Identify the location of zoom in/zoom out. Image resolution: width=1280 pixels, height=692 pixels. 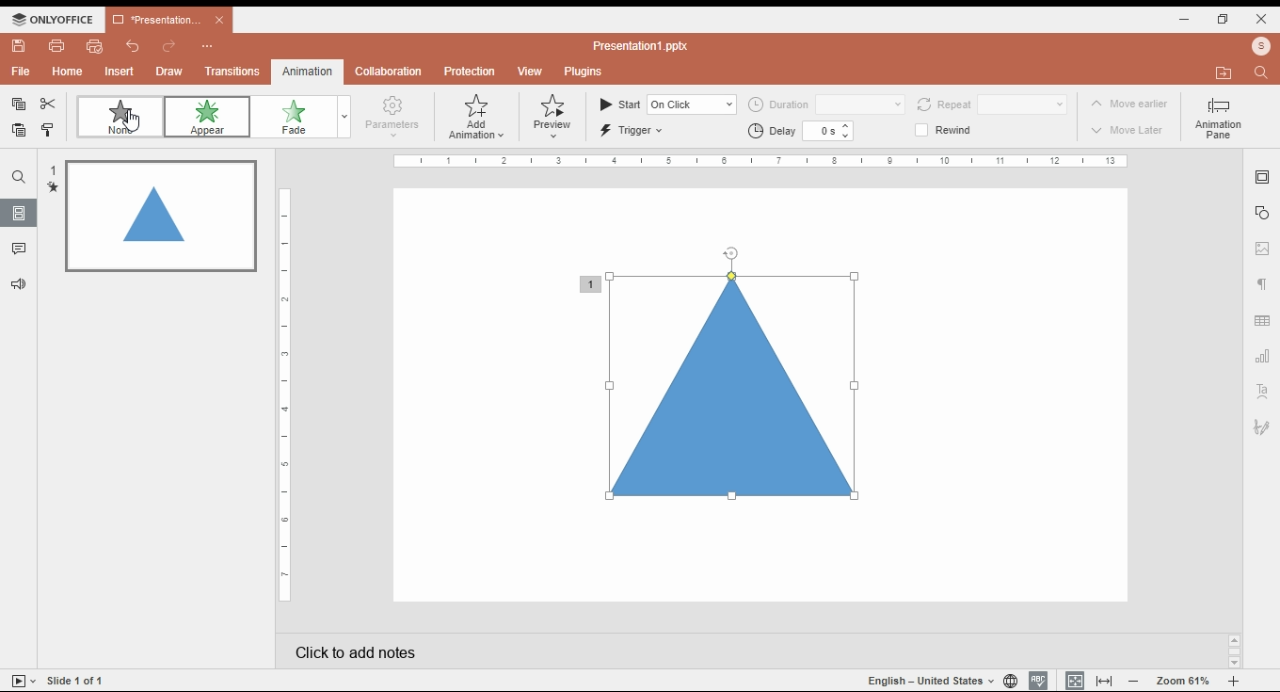
(1182, 680).